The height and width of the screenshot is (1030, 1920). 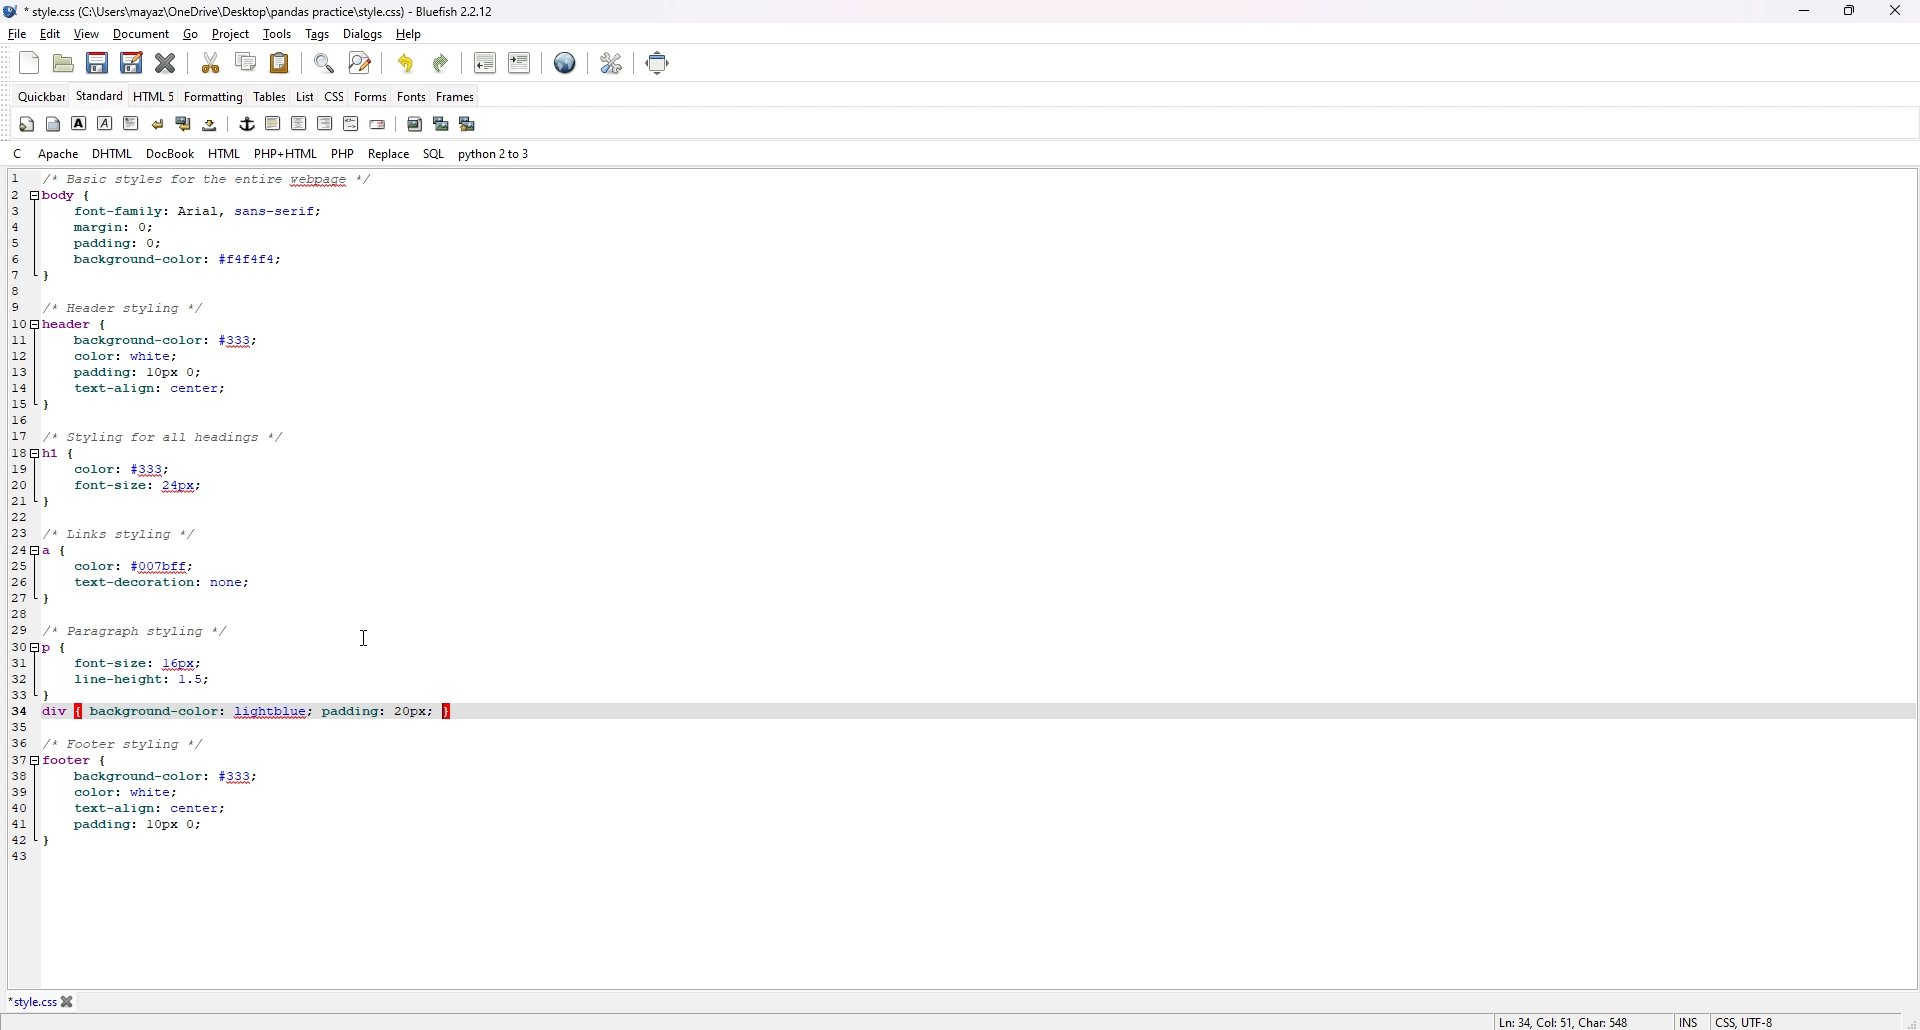 I want to click on full screen, so click(x=656, y=63).